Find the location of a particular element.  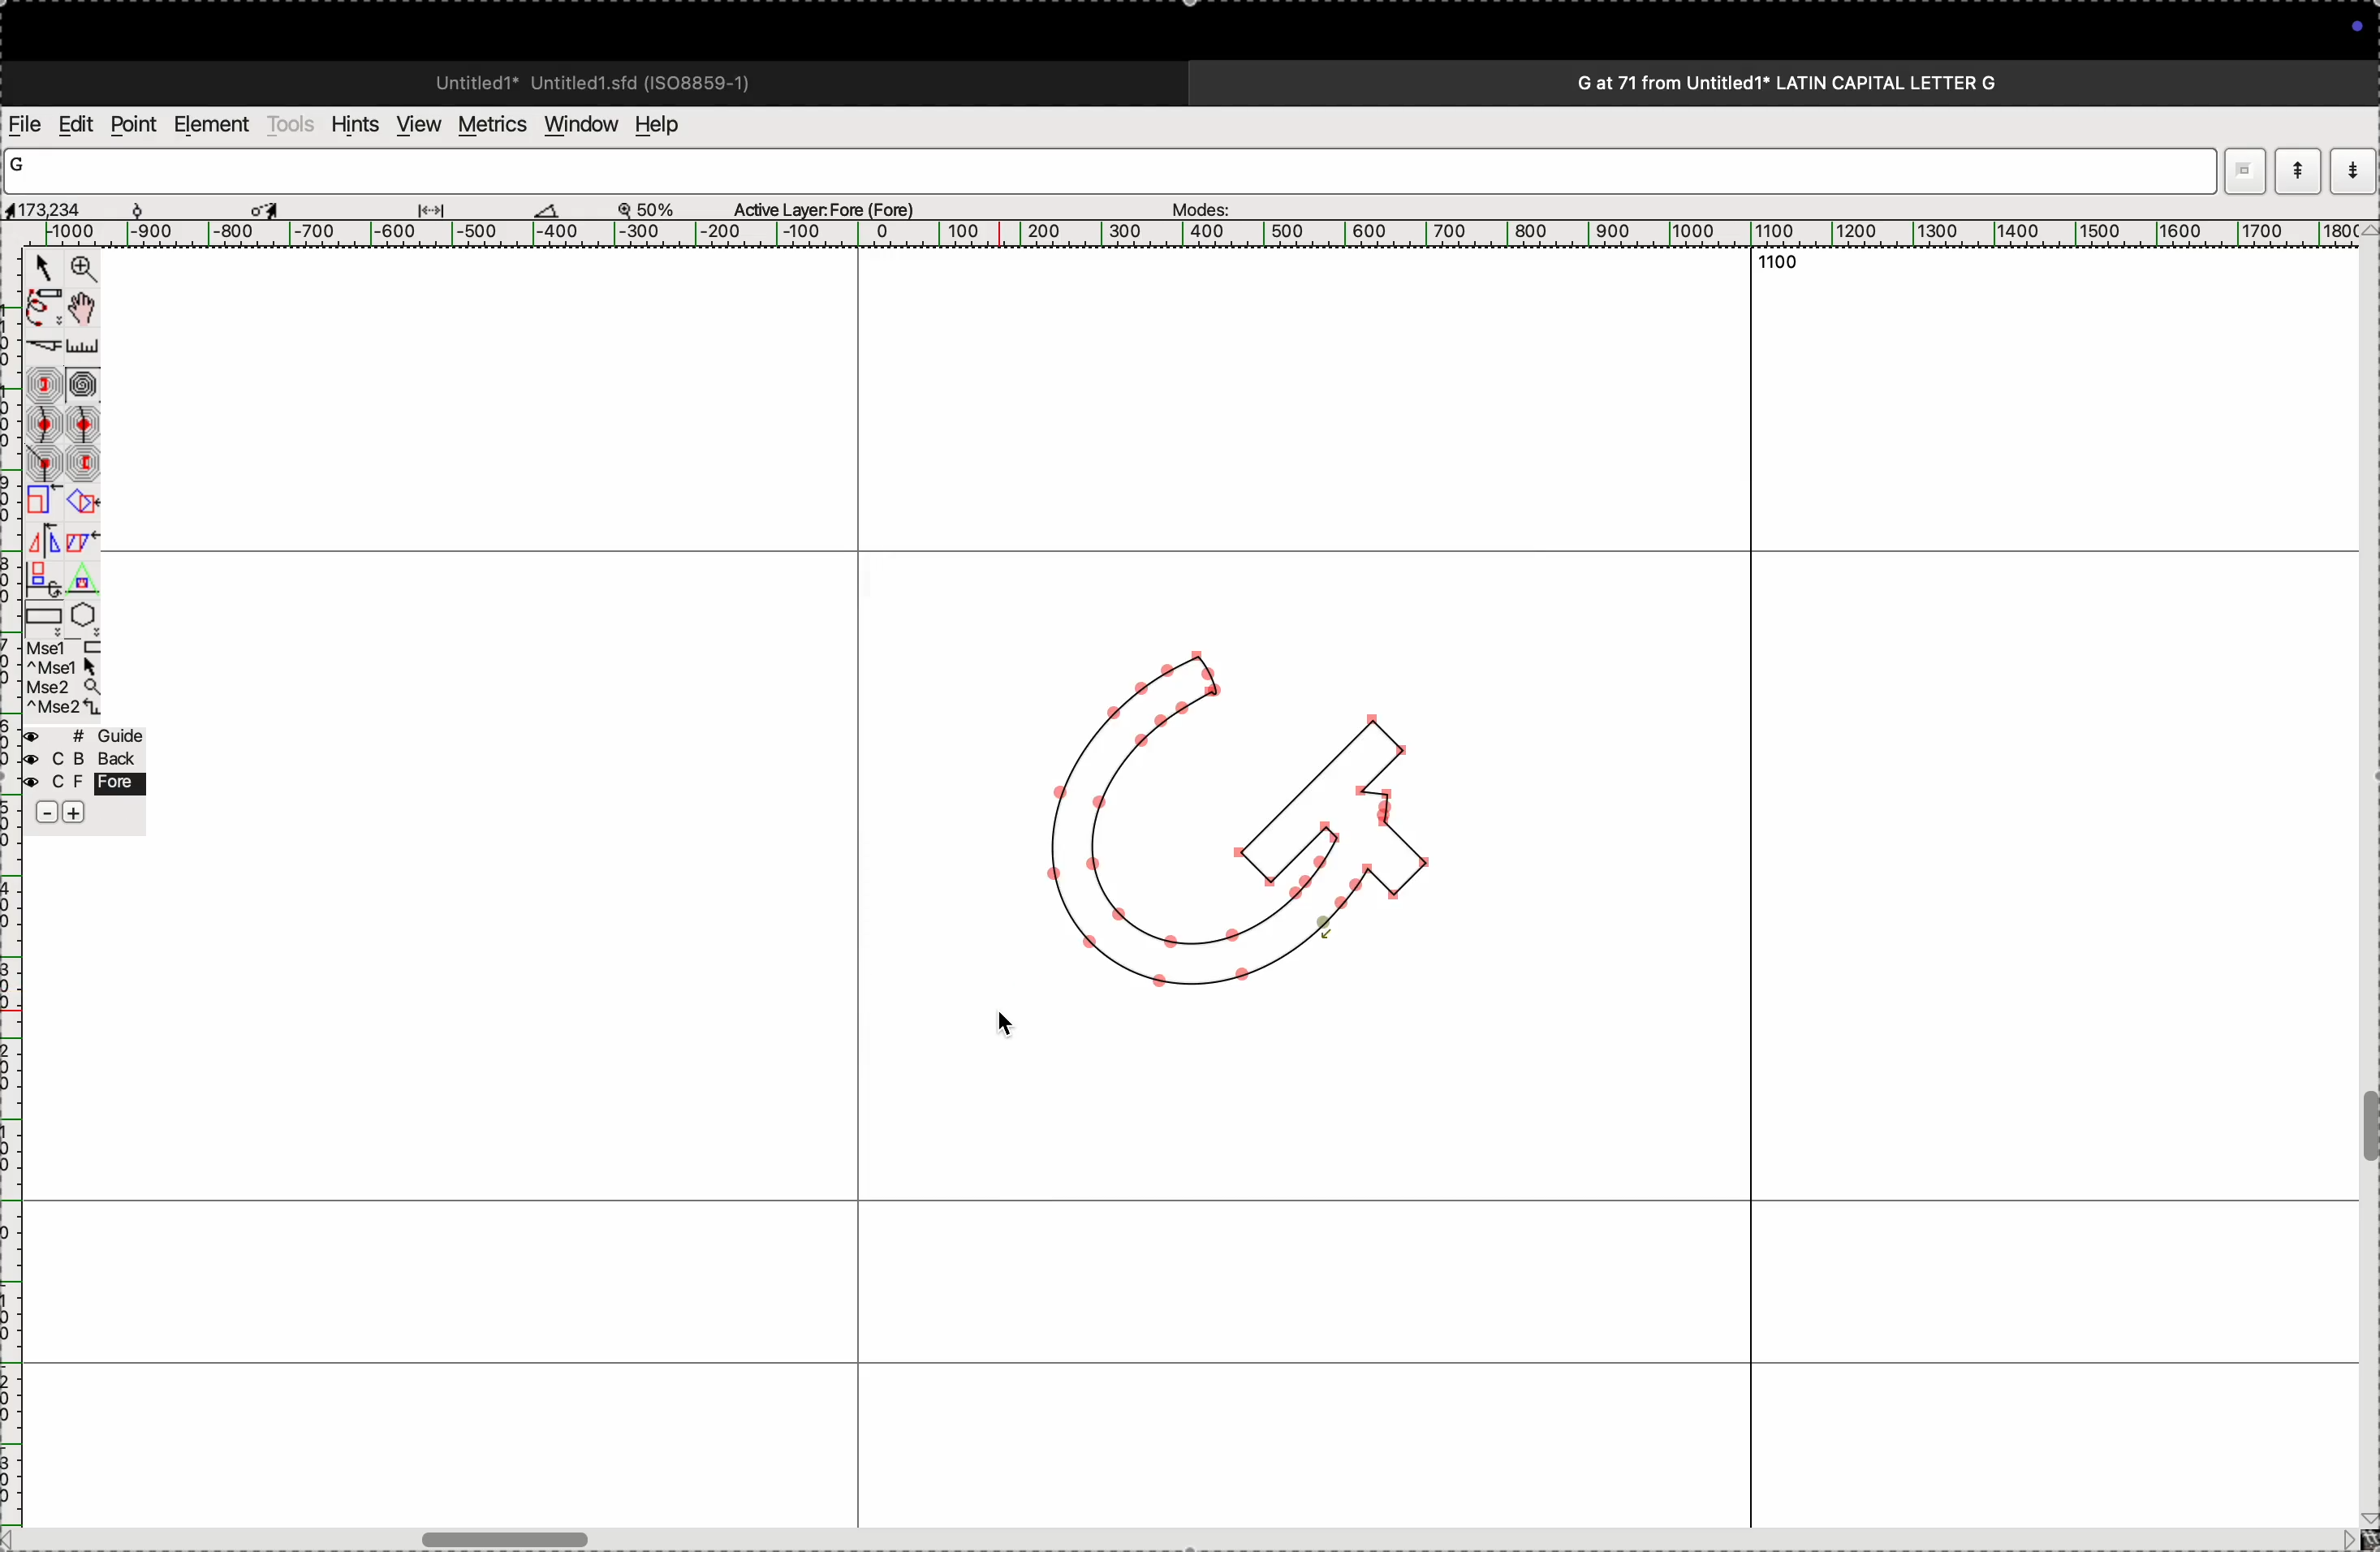

glyph "G" rotated 45 degrees is located at coordinates (1221, 814).